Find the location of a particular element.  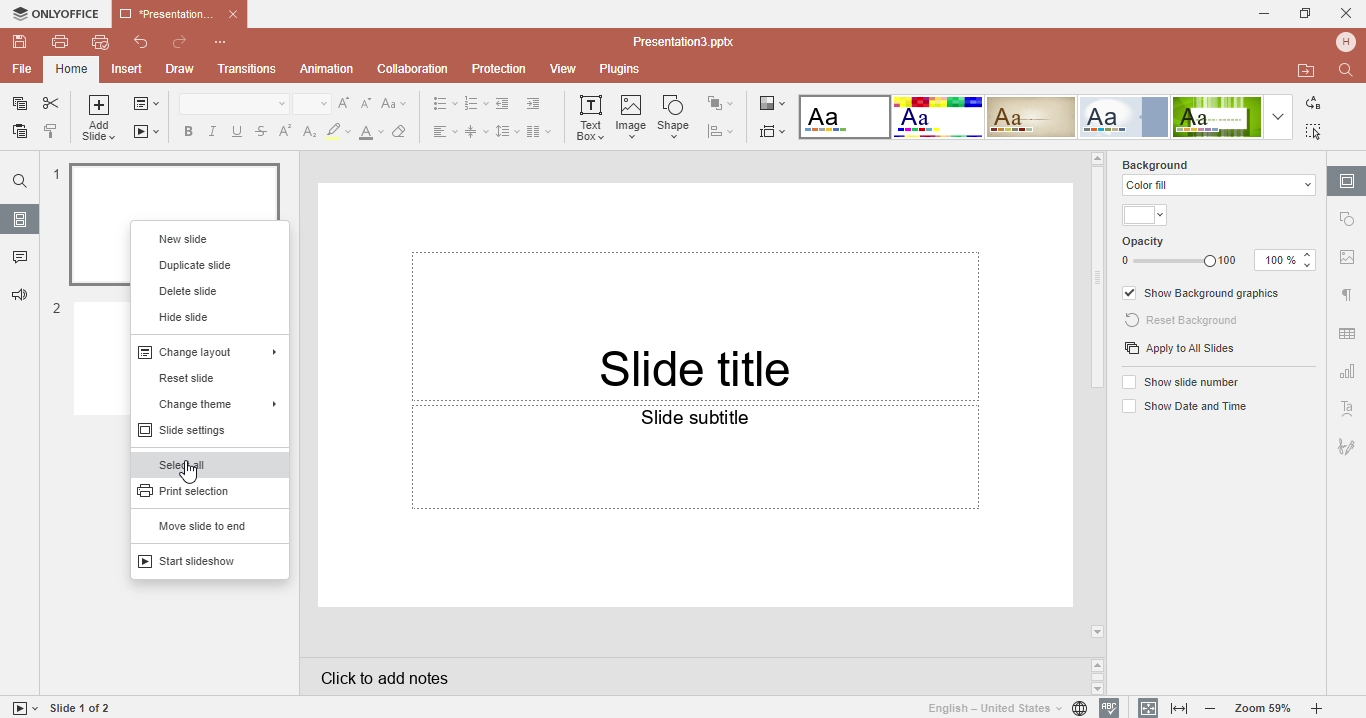

Increment font size is located at coordinates (347, 102).